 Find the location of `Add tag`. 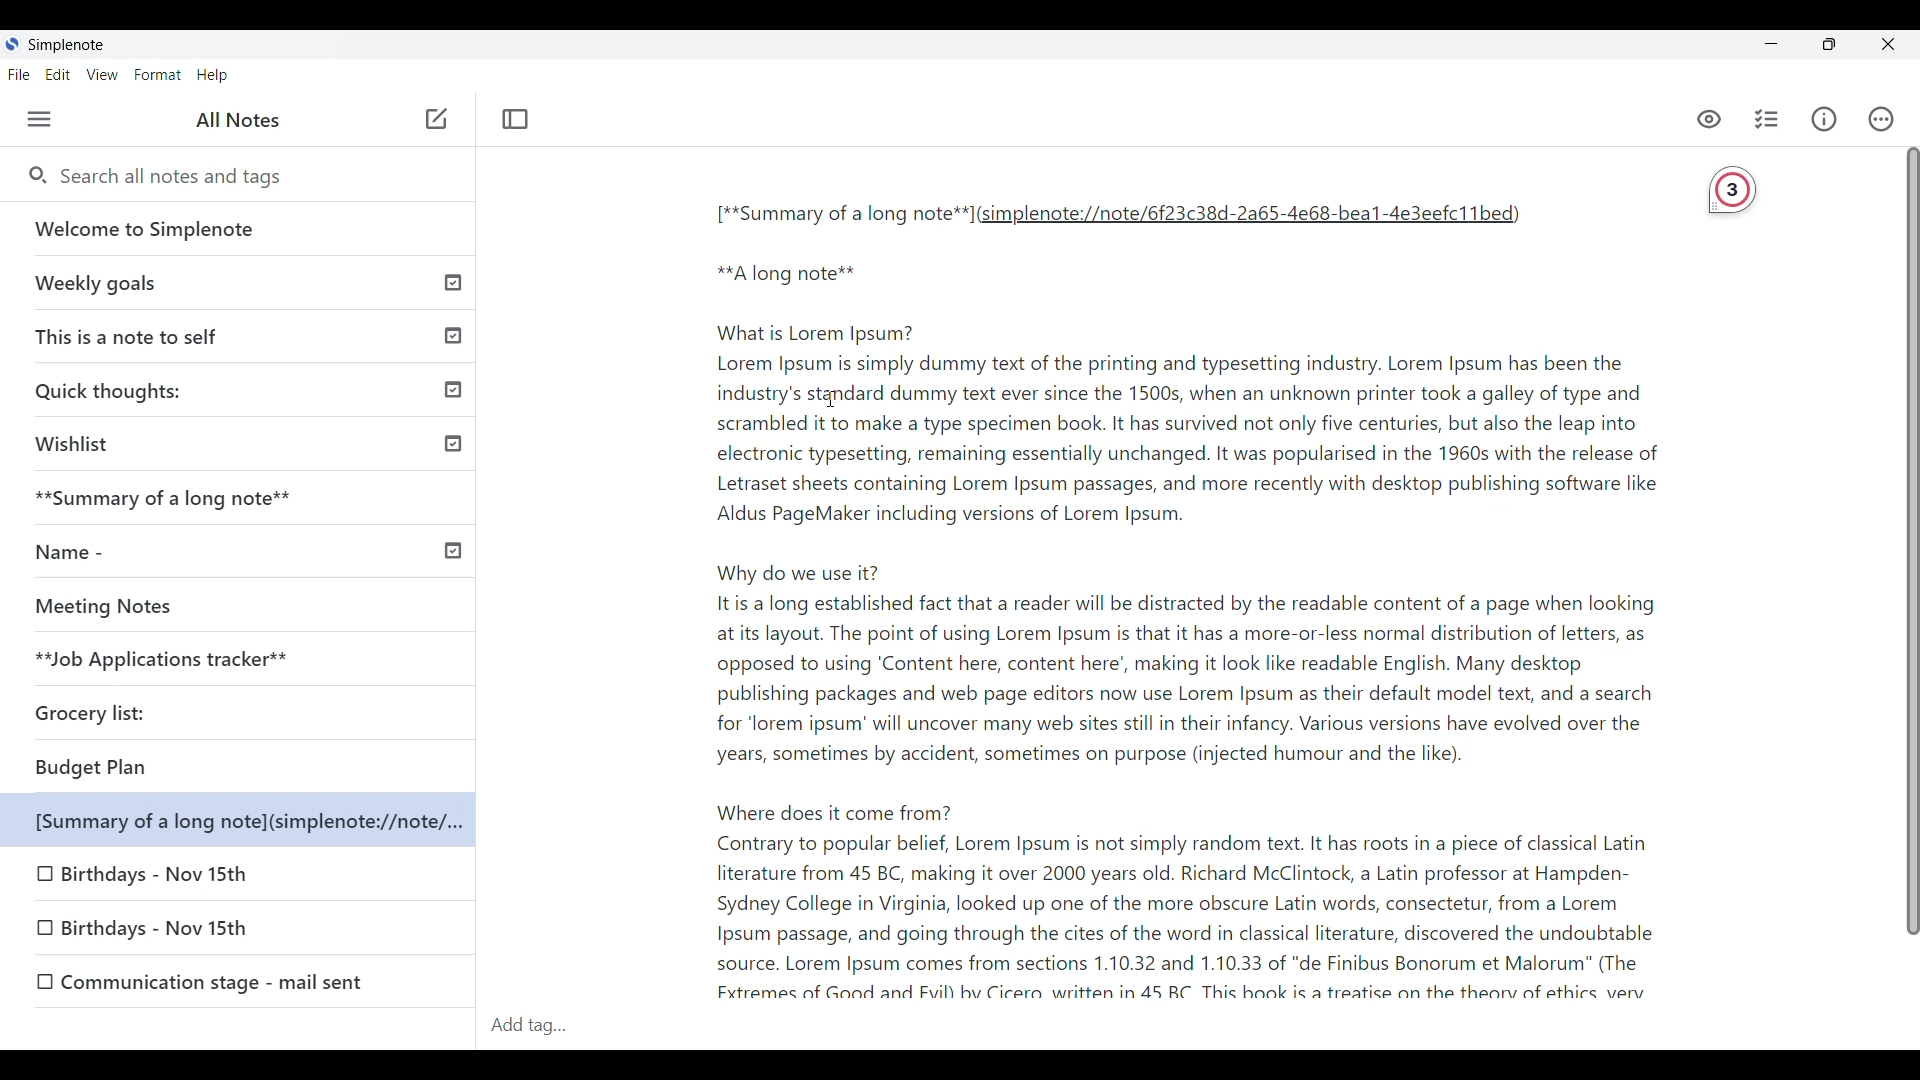

Add tag is located at coordinates (539, 1025).